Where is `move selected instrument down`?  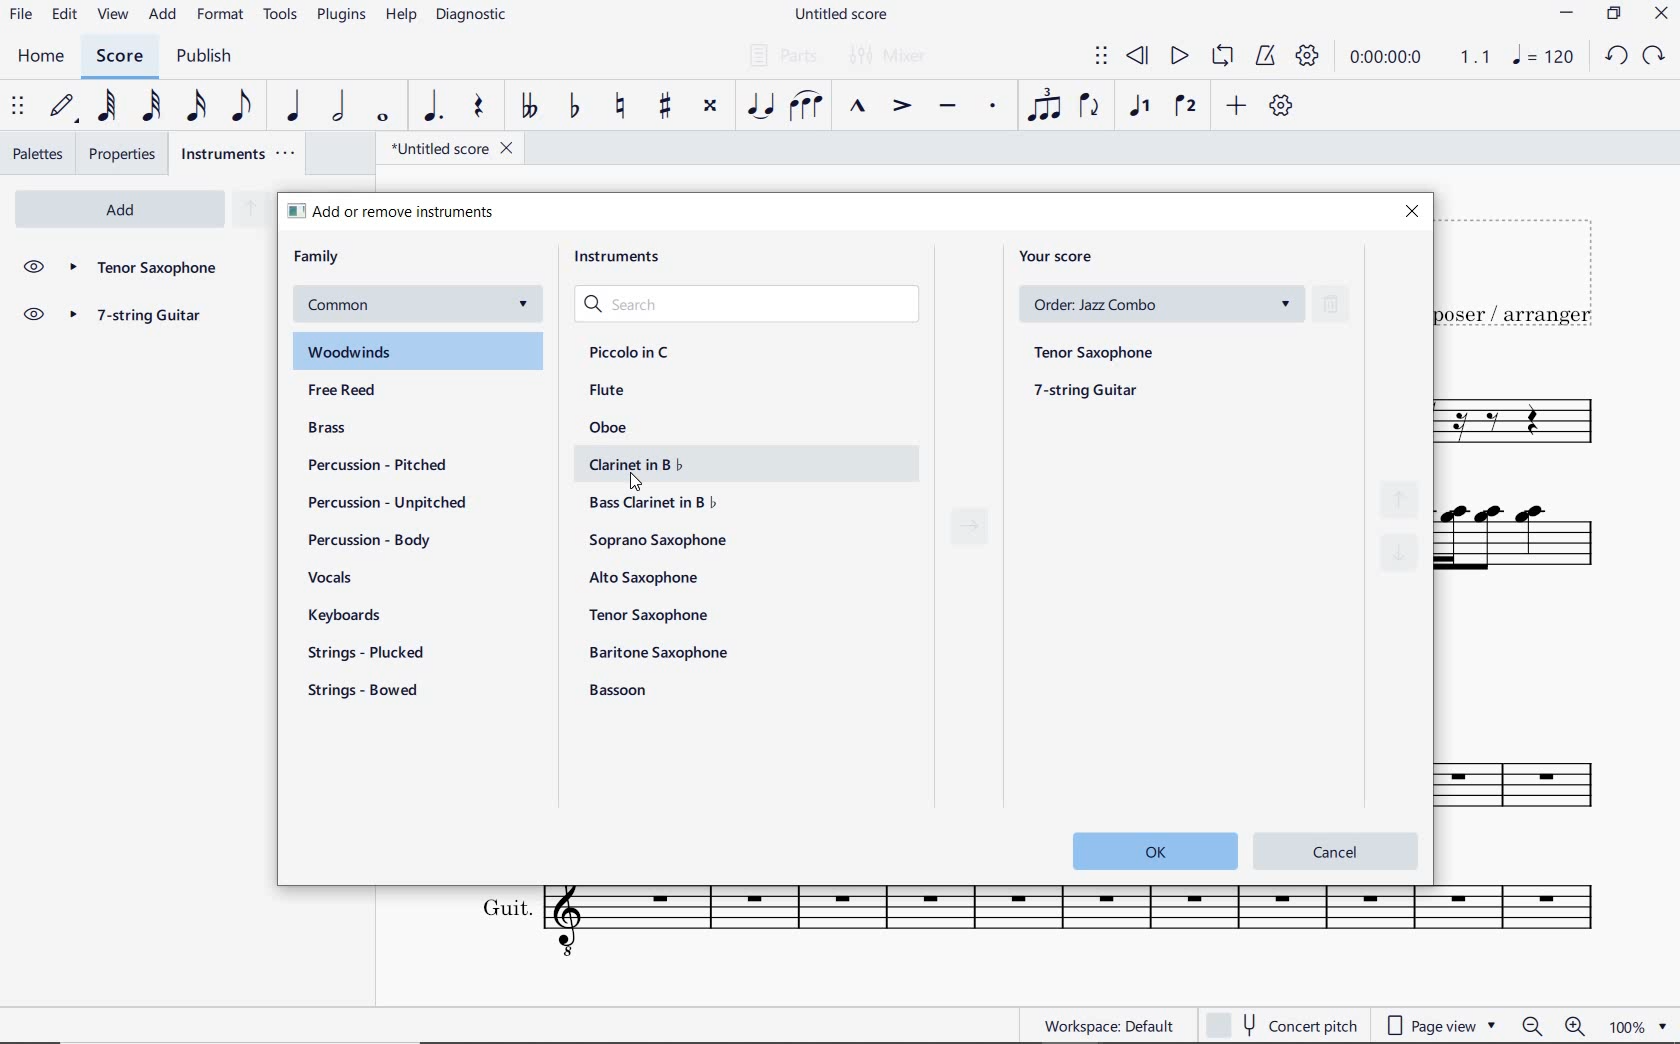
move selected instrument down is located at coordinates (1402, 548).